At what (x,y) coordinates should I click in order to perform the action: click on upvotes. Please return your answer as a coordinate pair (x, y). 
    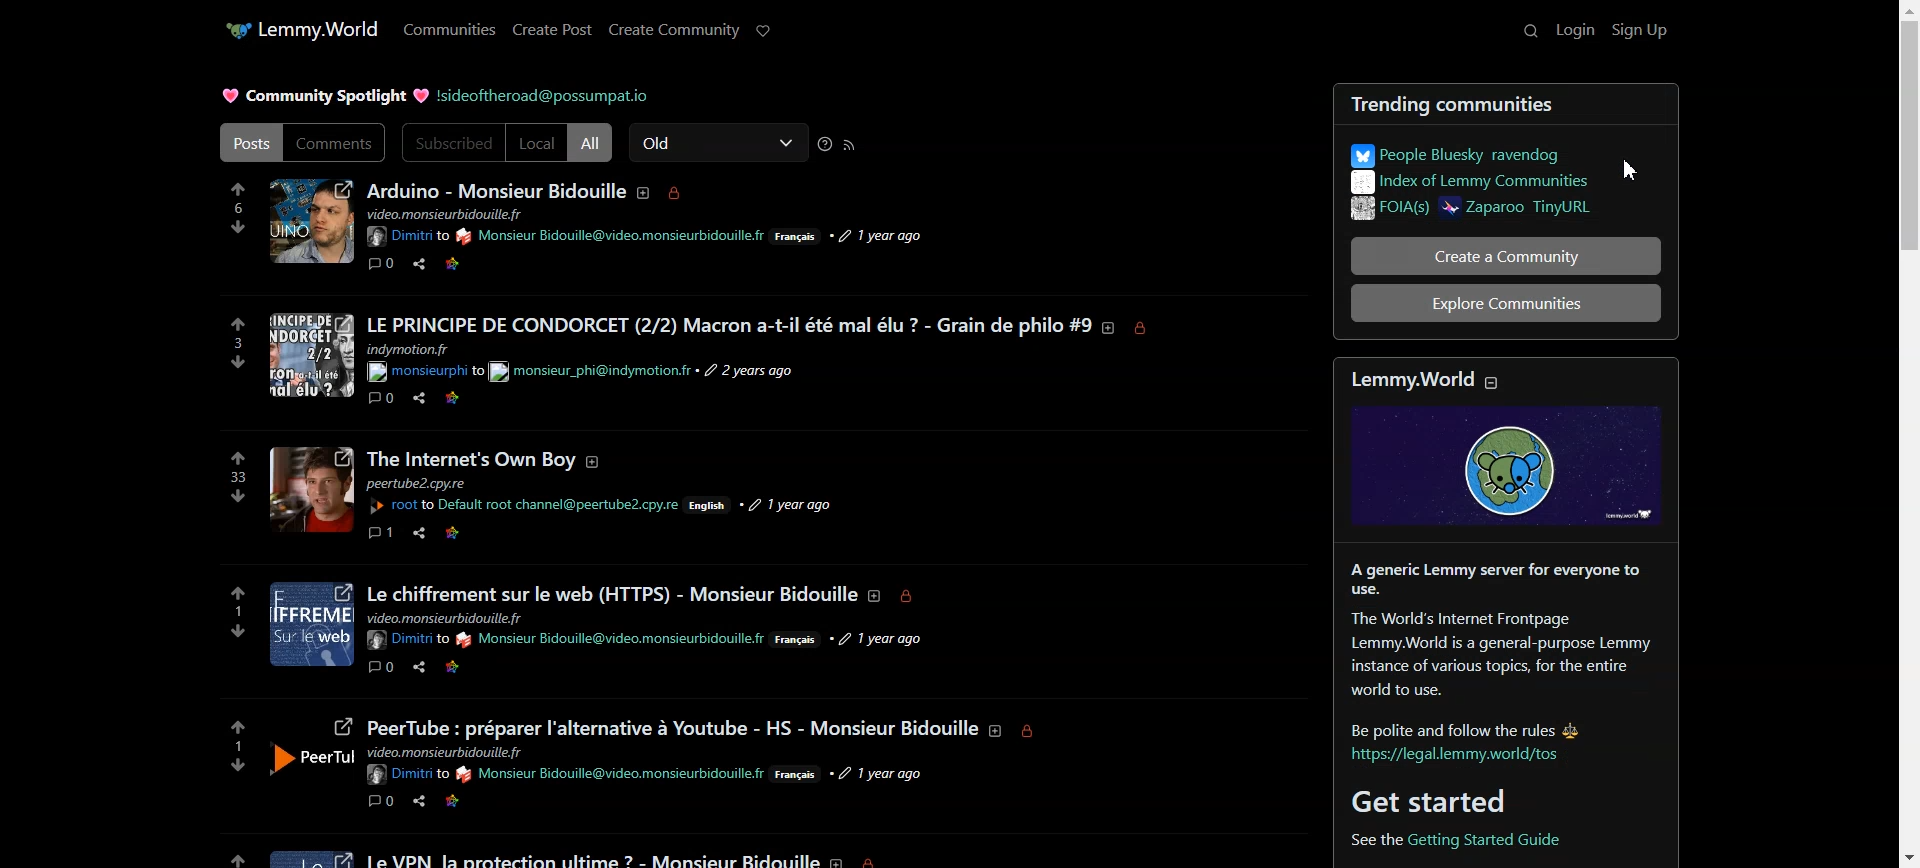
    Looking at the image, I should click on (230, 322).